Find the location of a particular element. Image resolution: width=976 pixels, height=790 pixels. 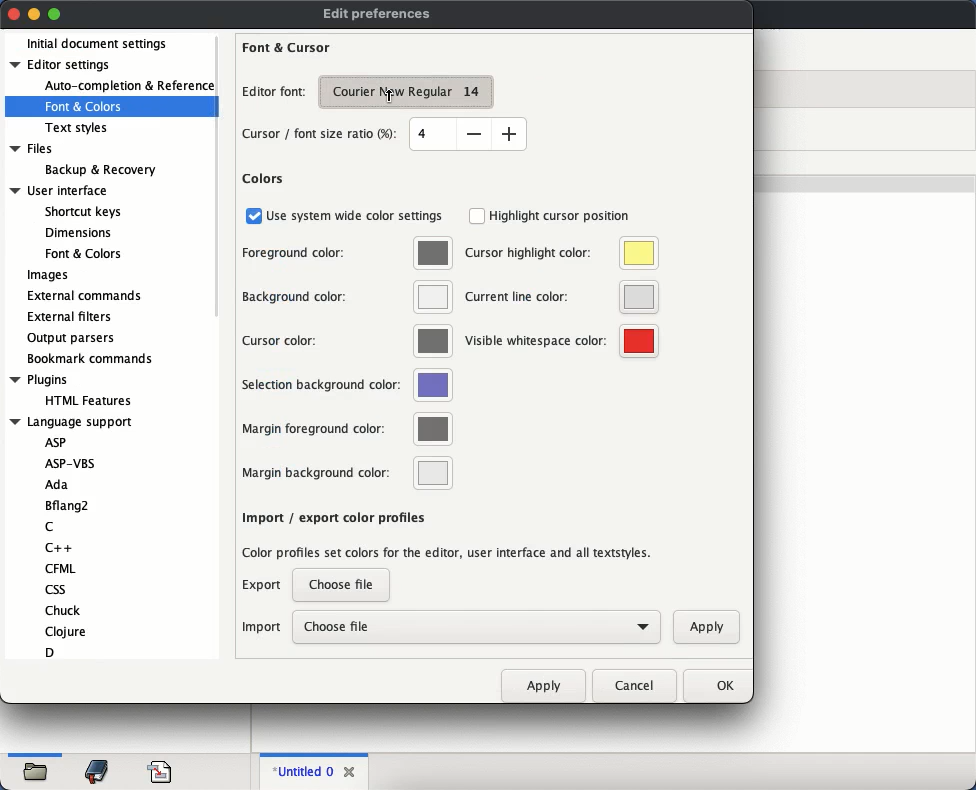

colors is located at coordinates (263, 179).